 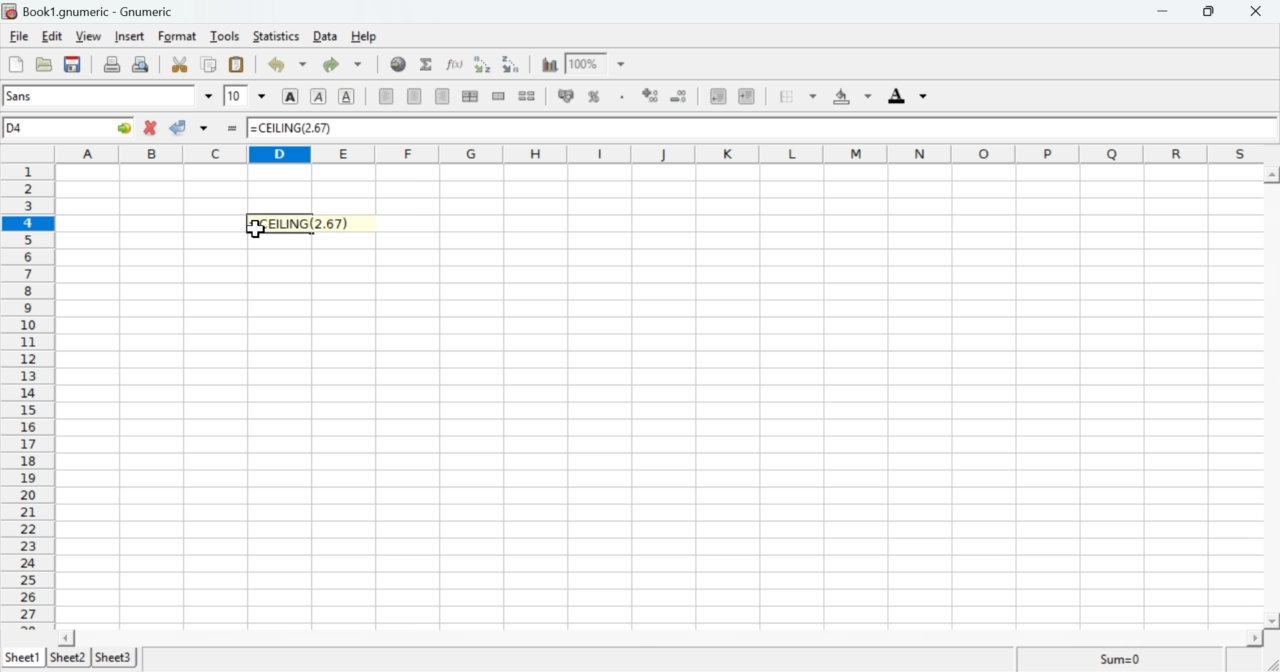 I want to click on Merge cells, so click(x=498, y=96).